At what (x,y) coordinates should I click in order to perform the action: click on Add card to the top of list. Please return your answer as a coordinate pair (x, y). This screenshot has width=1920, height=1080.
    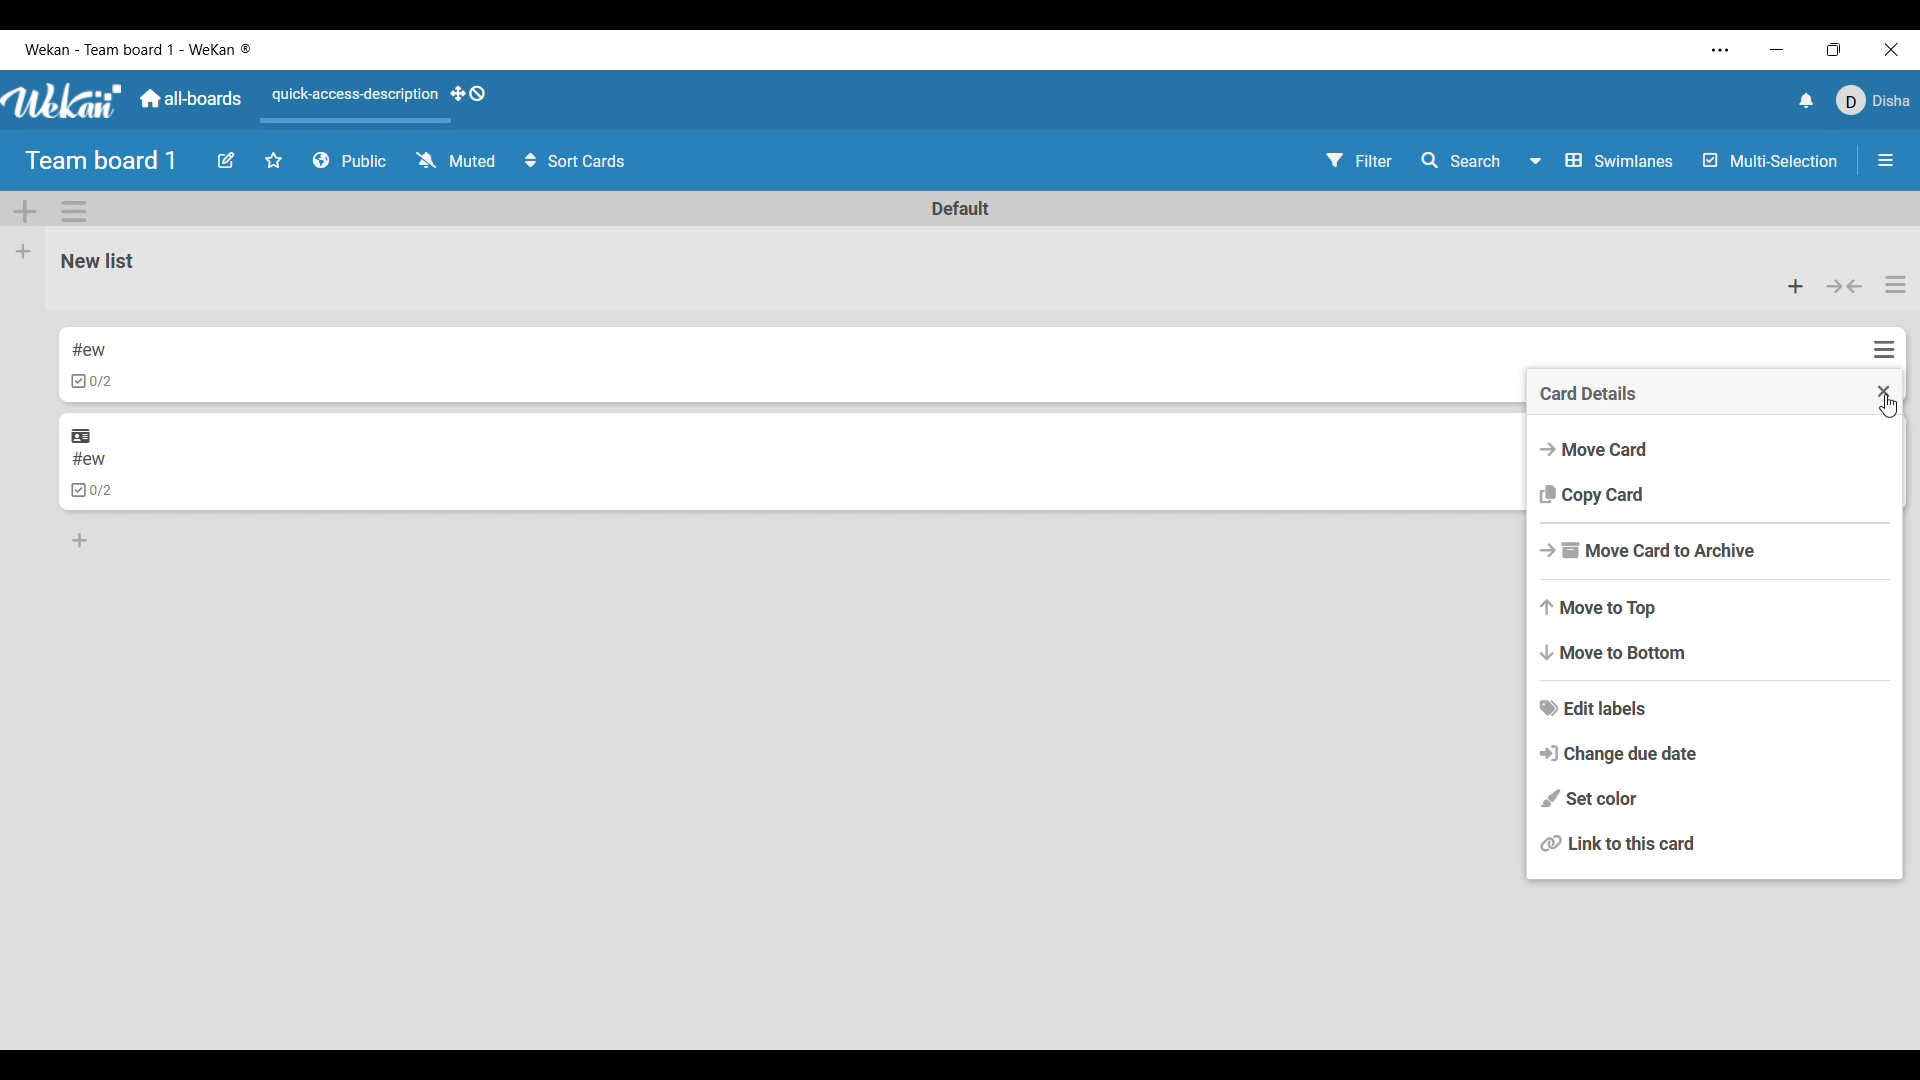
    Looking at the image, I should click on (1796, 286).